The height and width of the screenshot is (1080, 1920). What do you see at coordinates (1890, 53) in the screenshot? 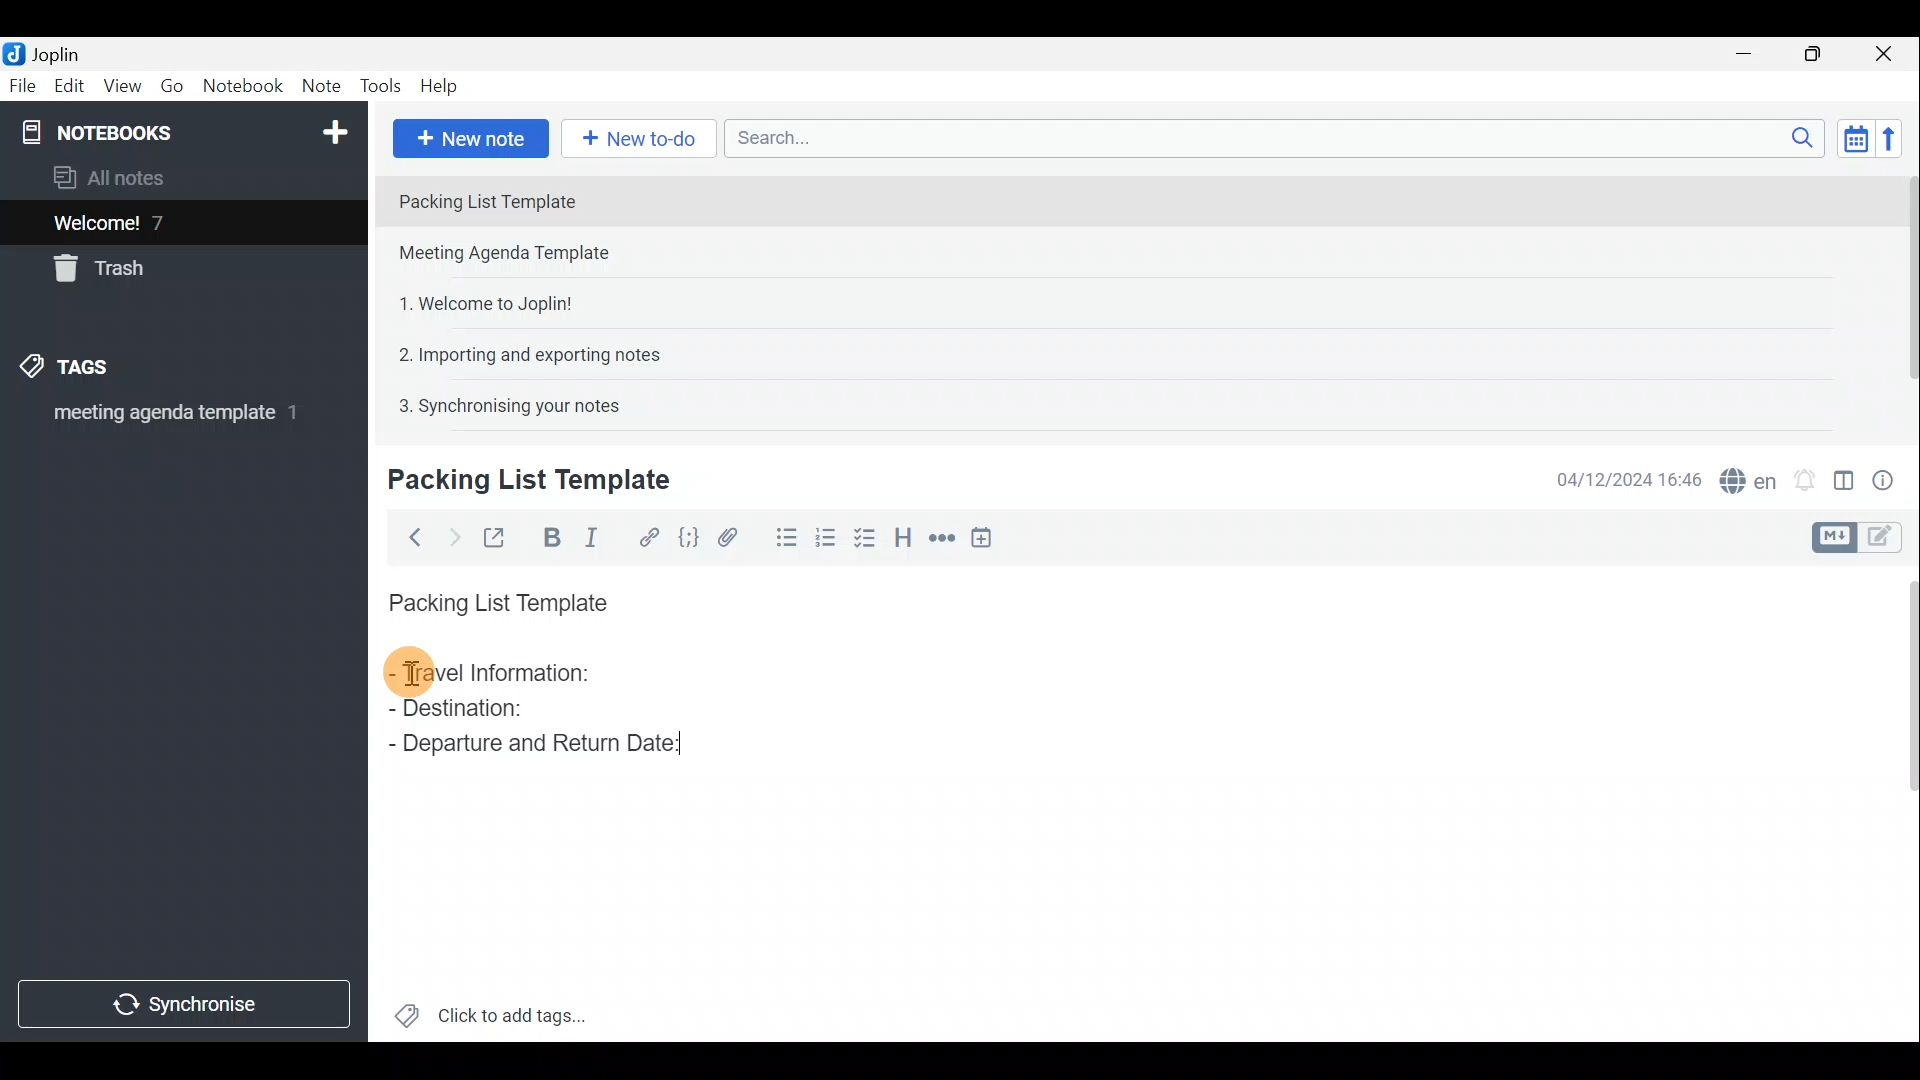
I see `Close` at bounding box center [1890, 53].